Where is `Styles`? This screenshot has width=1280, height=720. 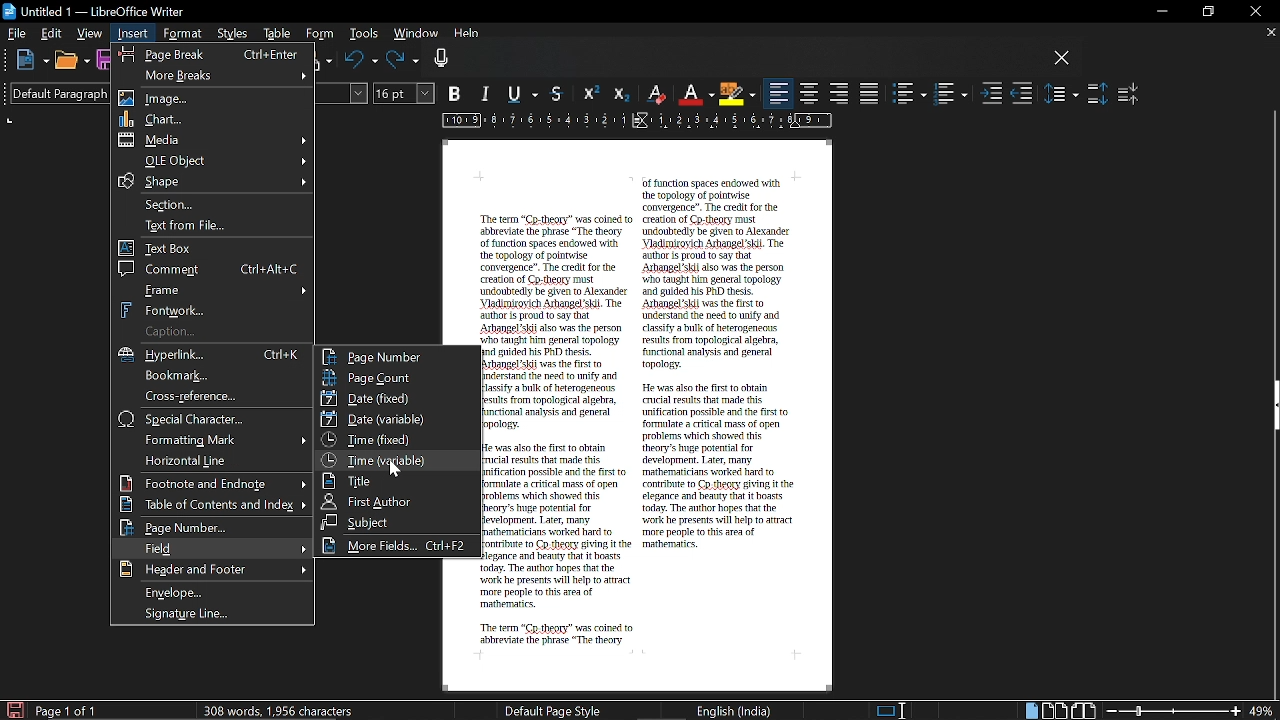 Styles is located at coordinates (234, 35).